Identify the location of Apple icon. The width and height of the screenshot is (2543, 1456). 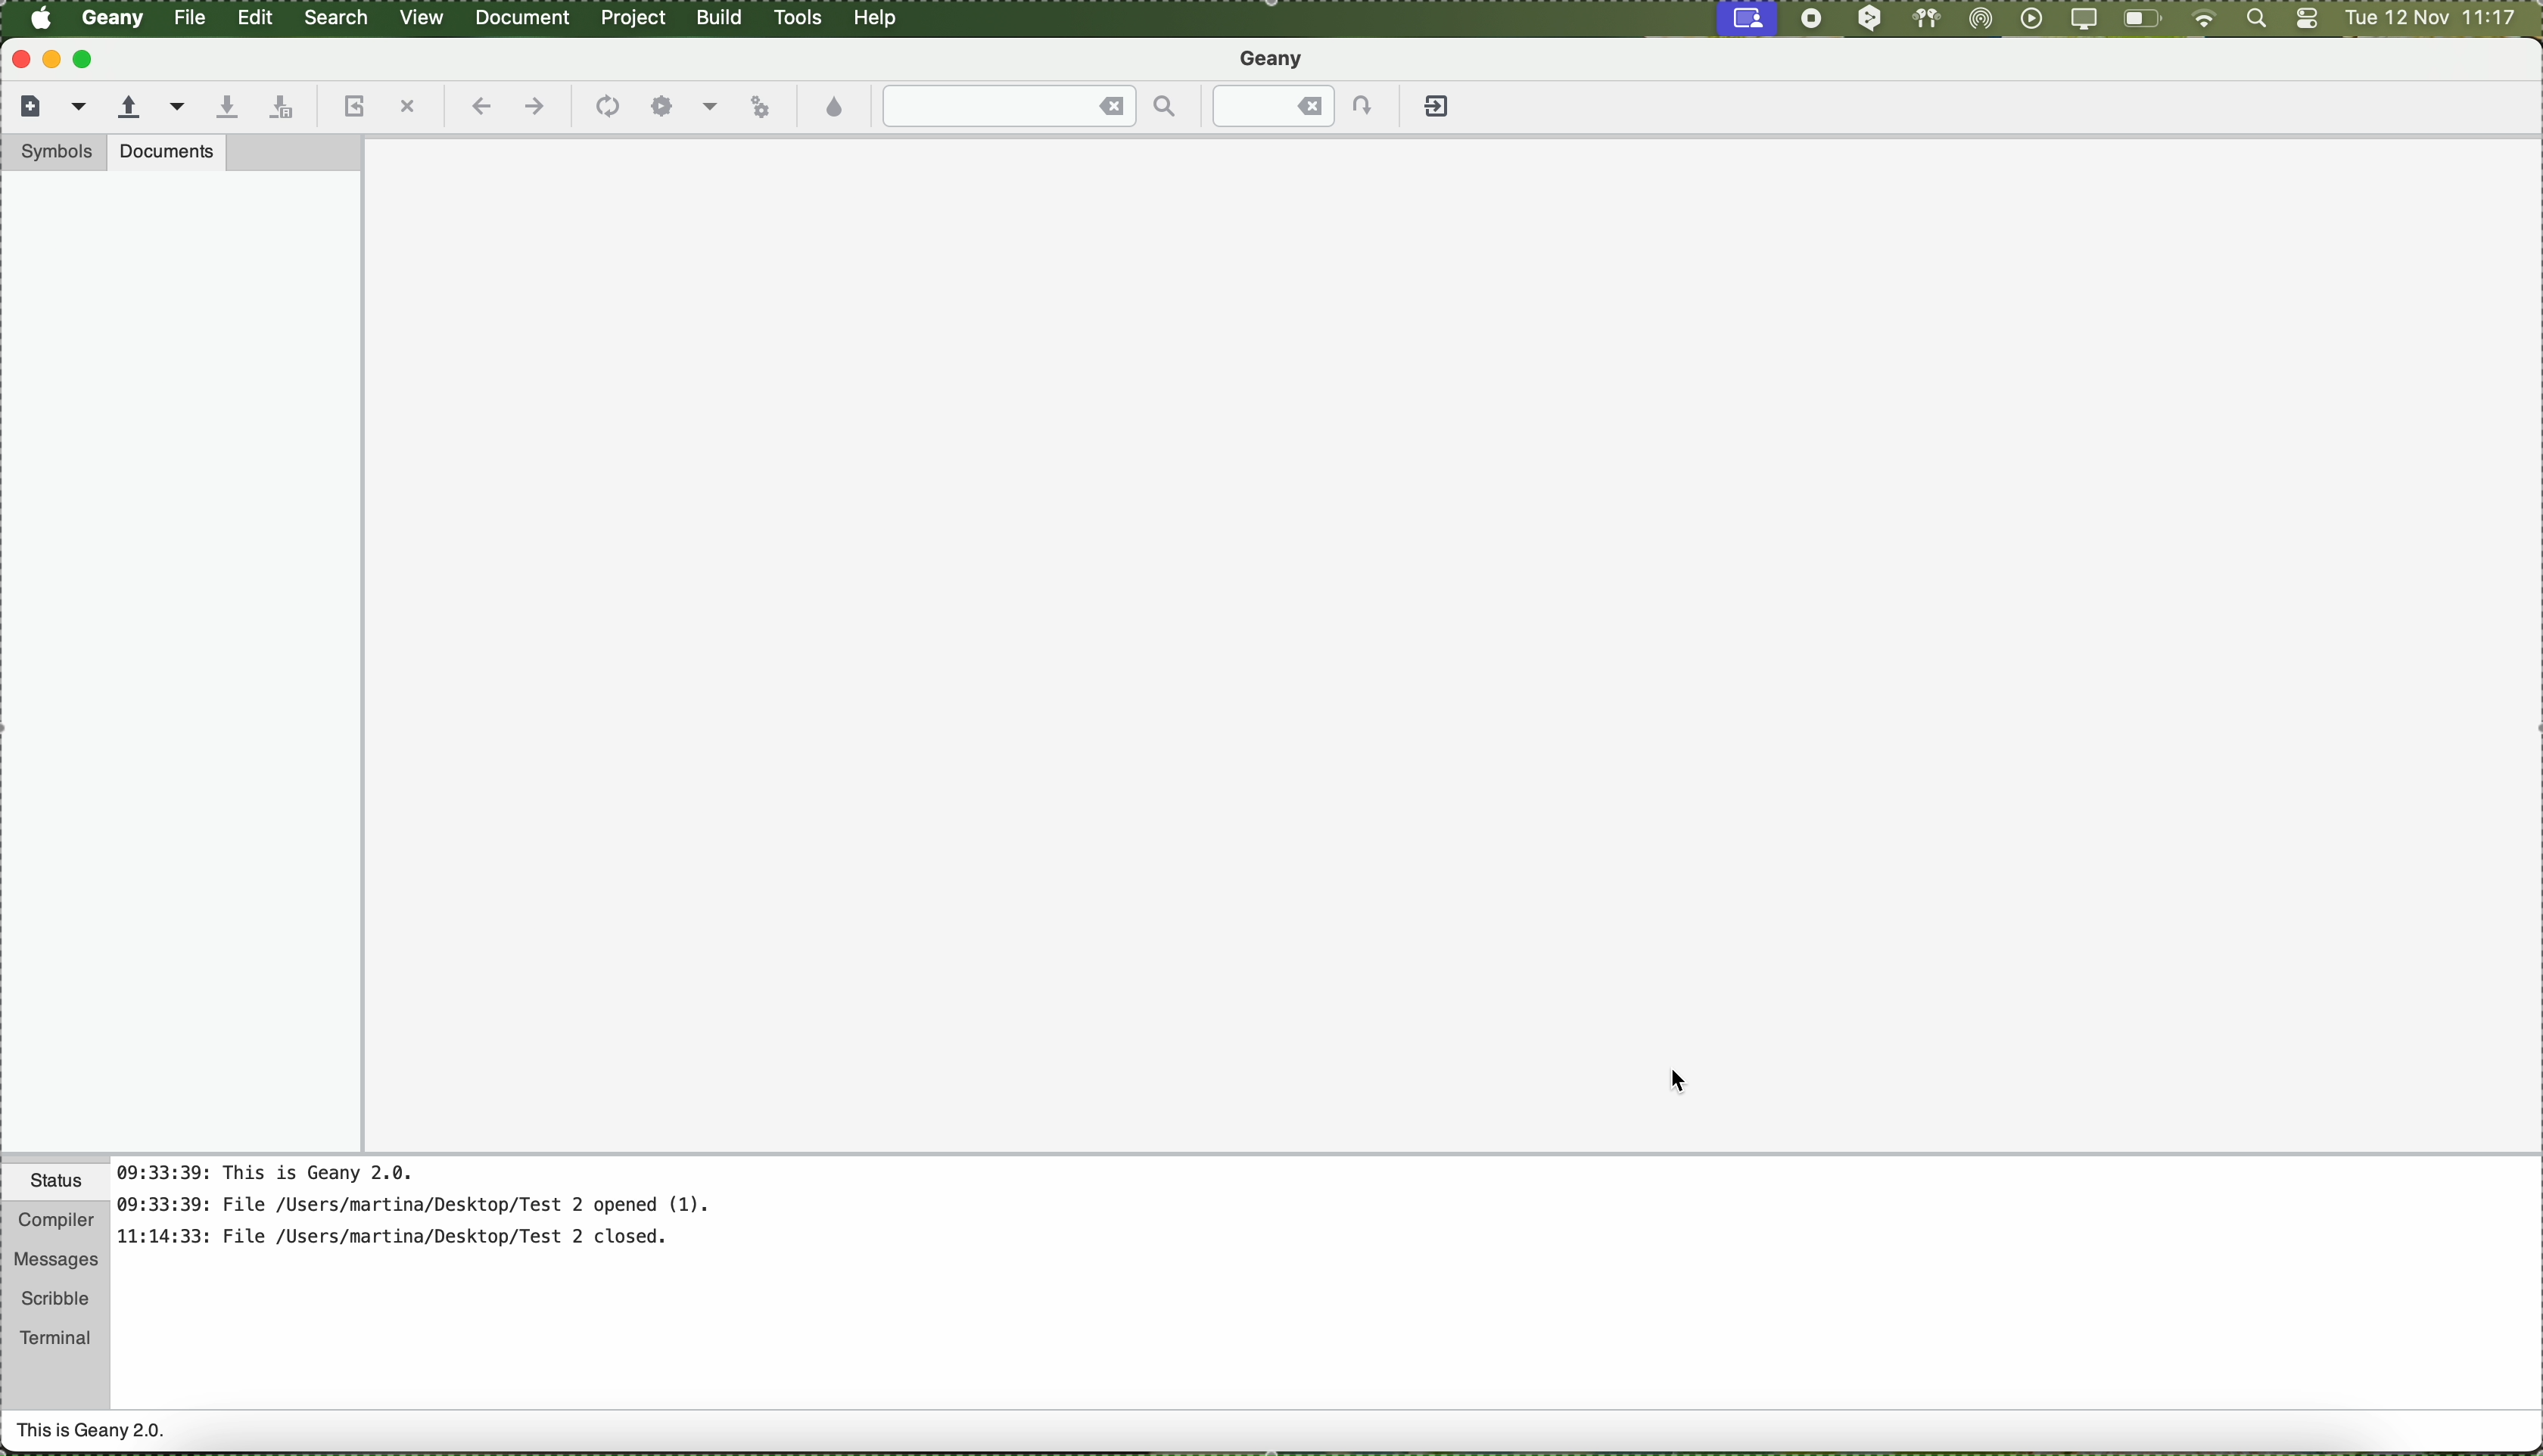
(41, 18).